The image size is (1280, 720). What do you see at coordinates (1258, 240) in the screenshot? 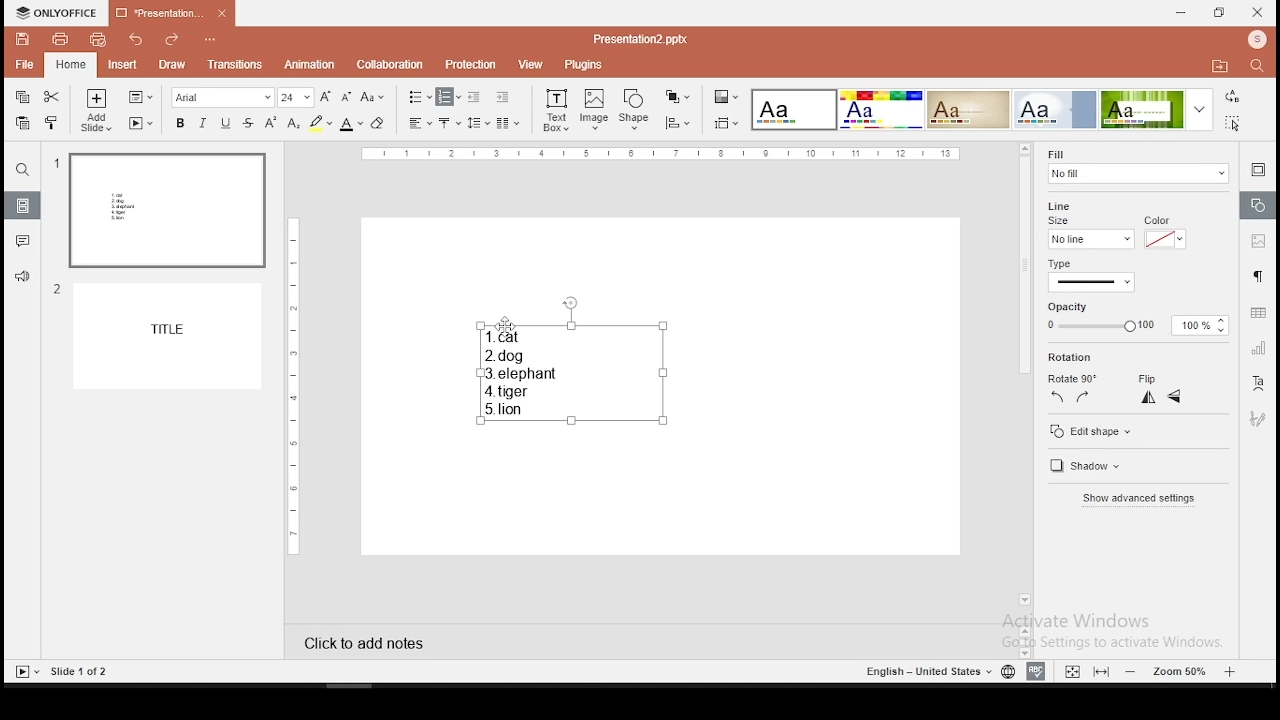
I see `image settings` at bounding box center [1258, 240].